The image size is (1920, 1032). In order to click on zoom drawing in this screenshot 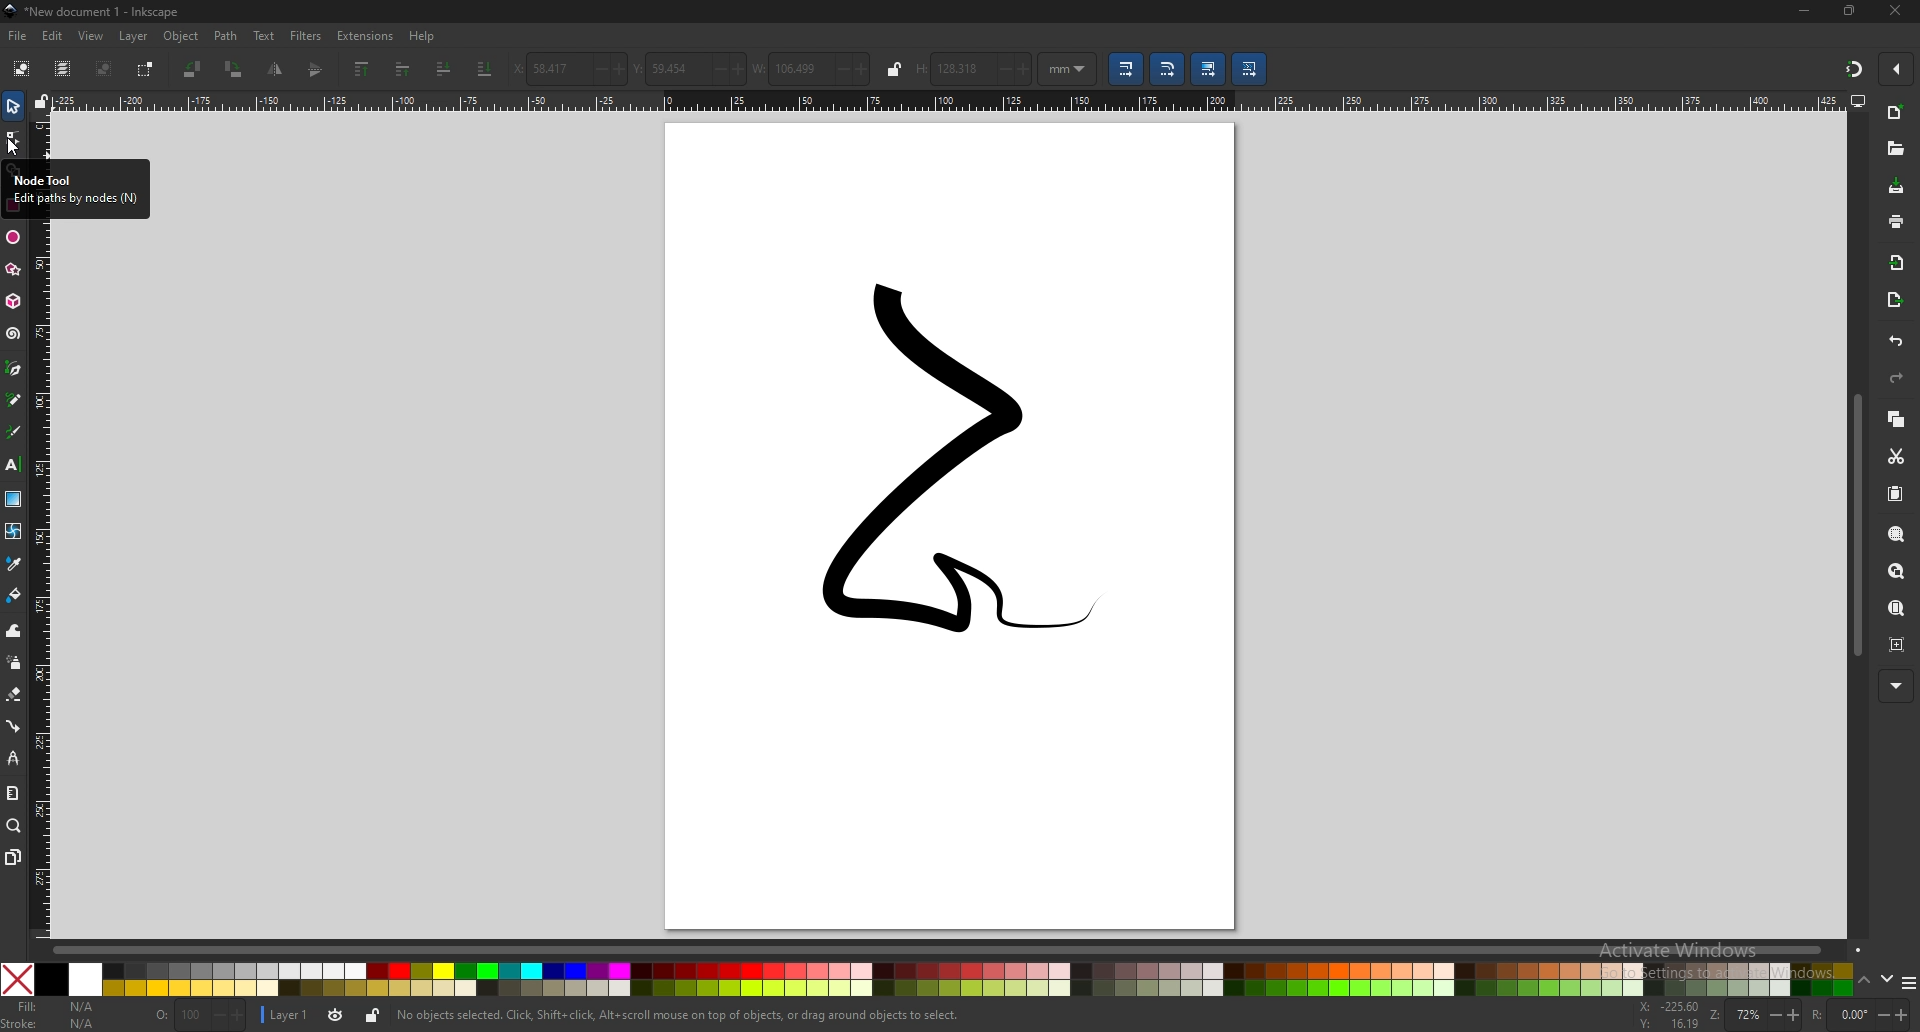, I will do `click(1897, 571)`.